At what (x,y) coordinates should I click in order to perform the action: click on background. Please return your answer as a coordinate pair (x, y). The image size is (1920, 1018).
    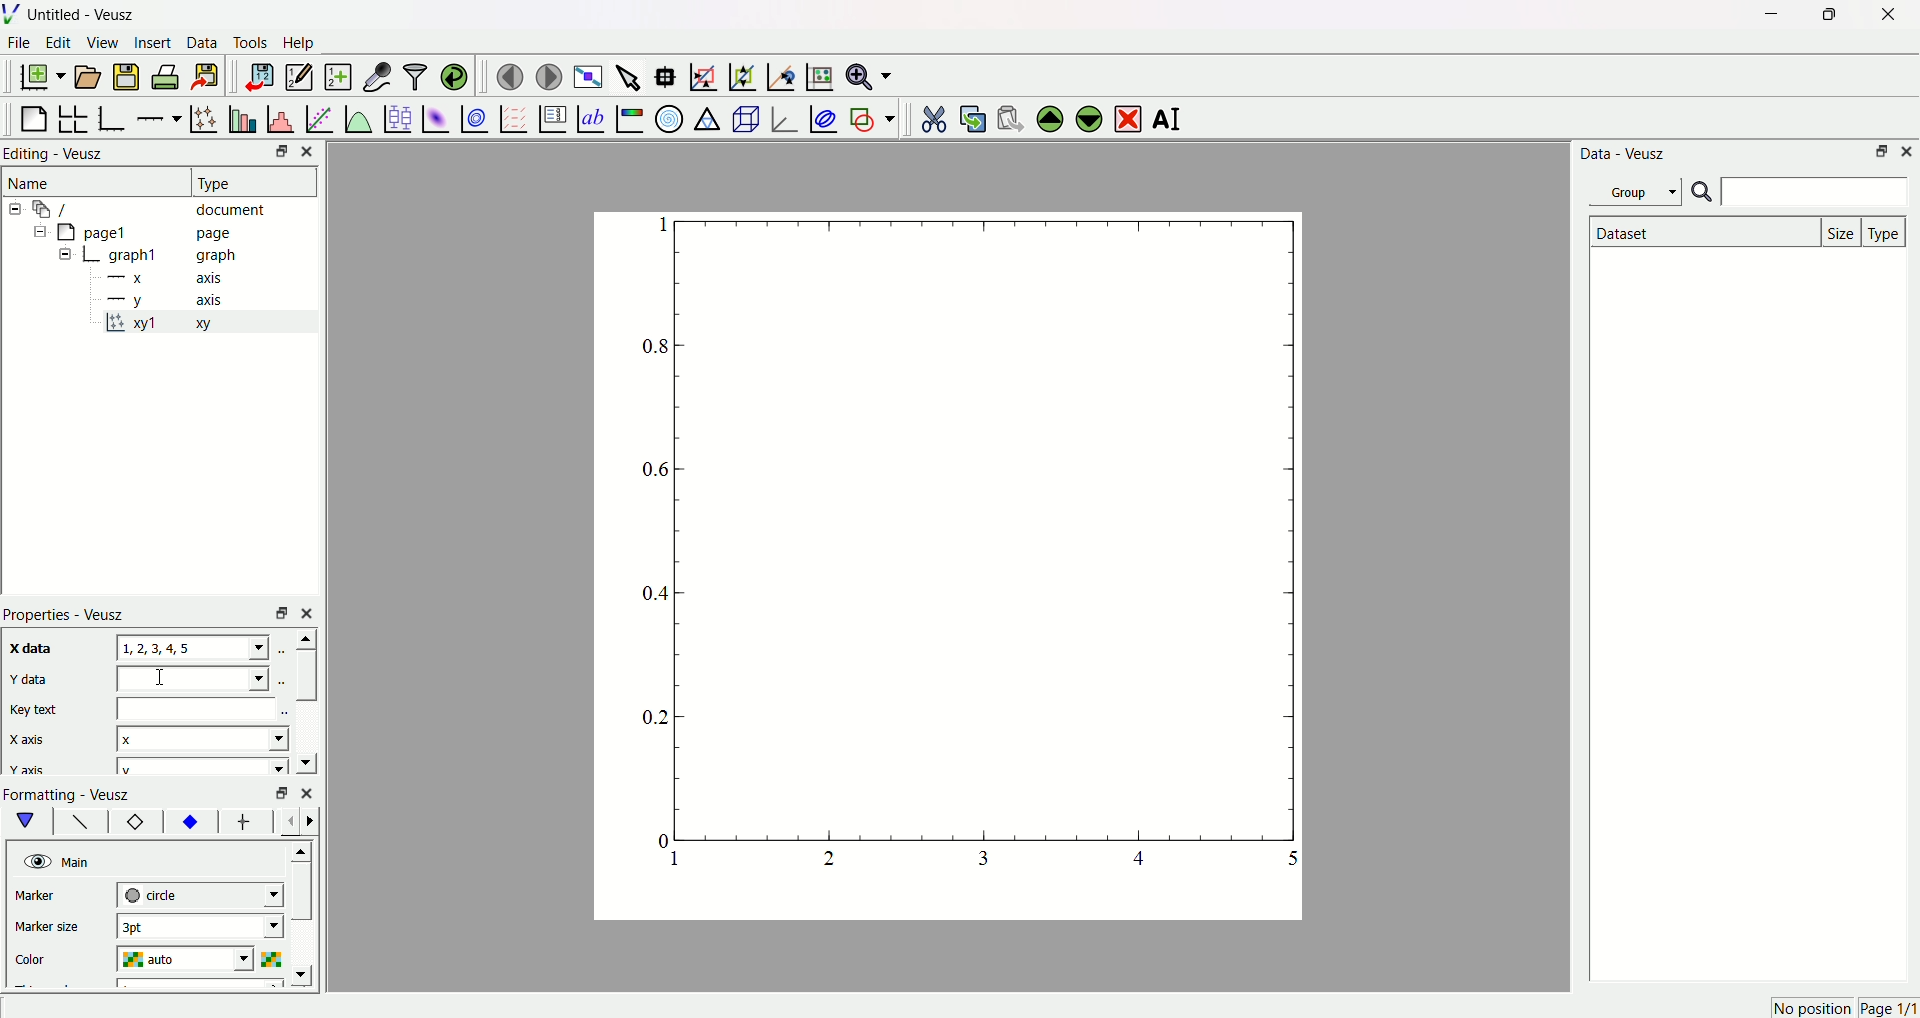
    Looking at the image, I should click on (81, 824).